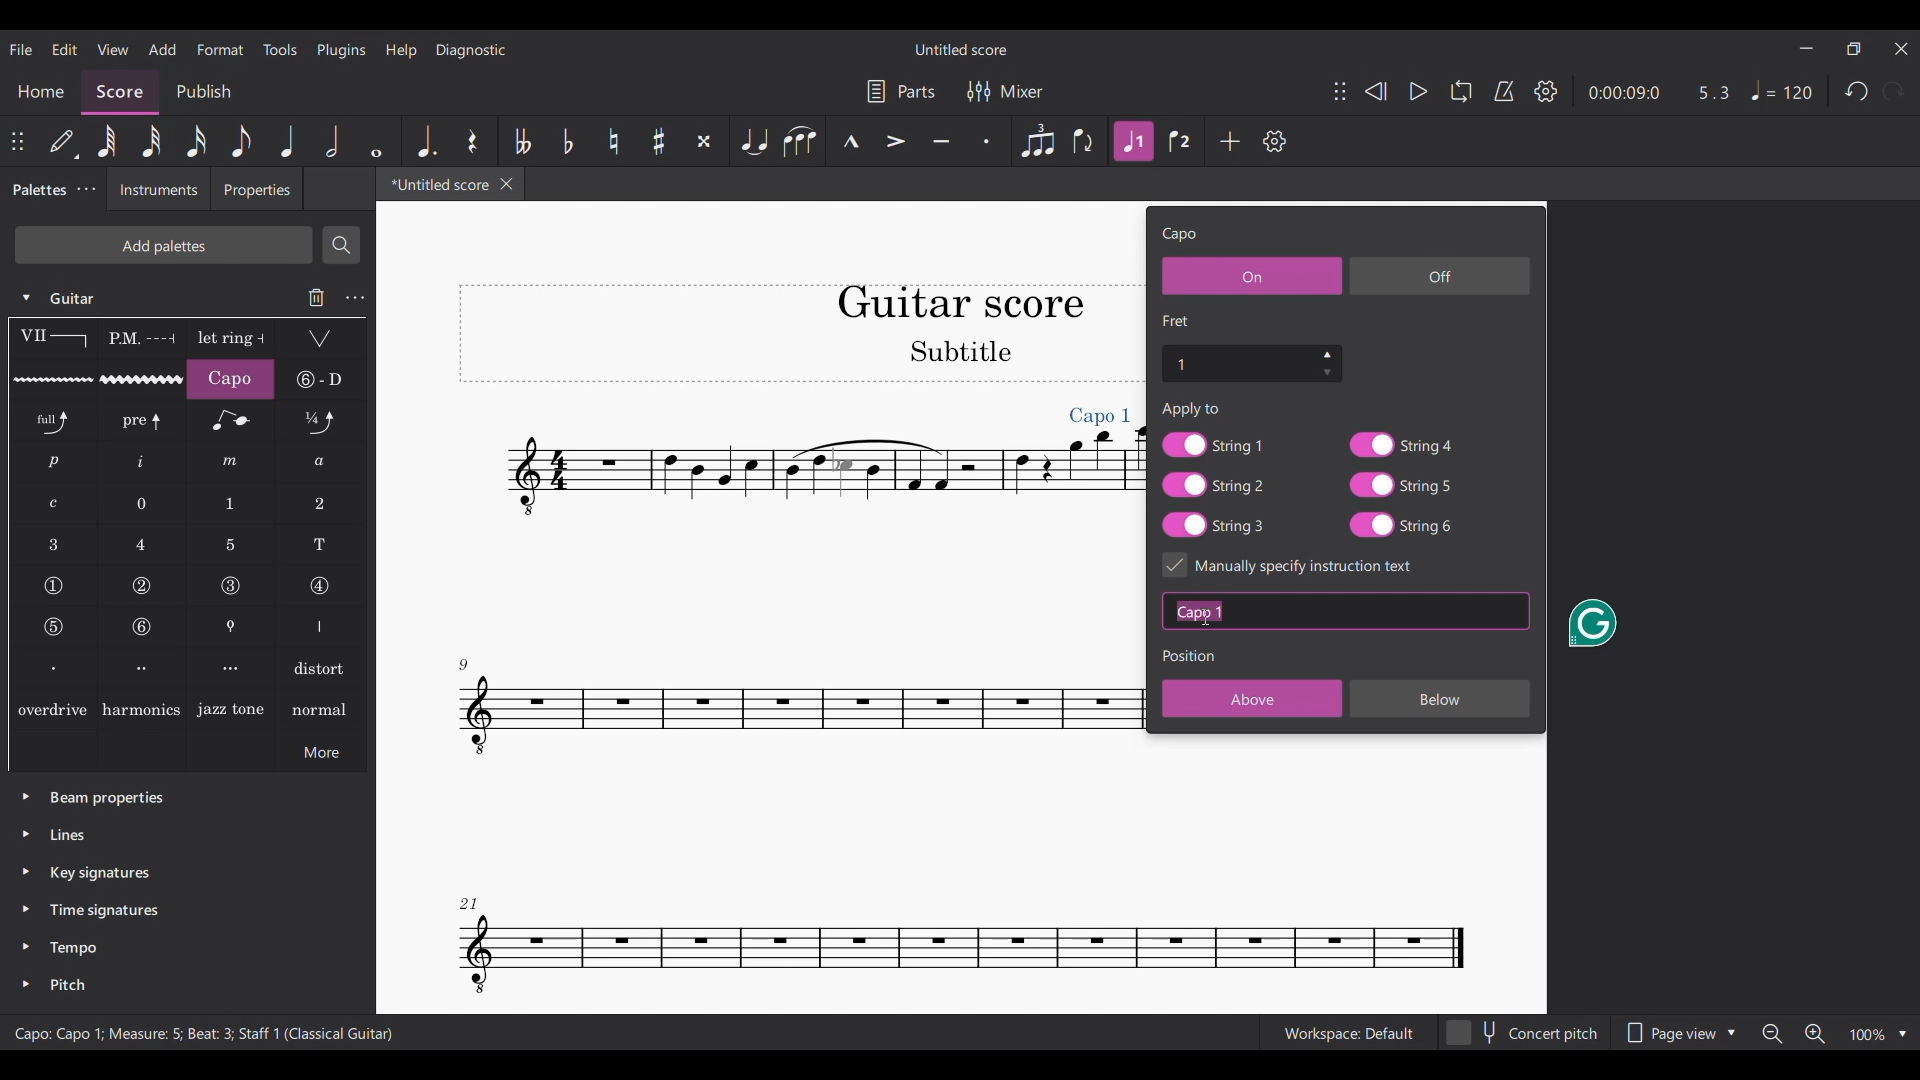  I want to click on File menu, so click(22, 49).